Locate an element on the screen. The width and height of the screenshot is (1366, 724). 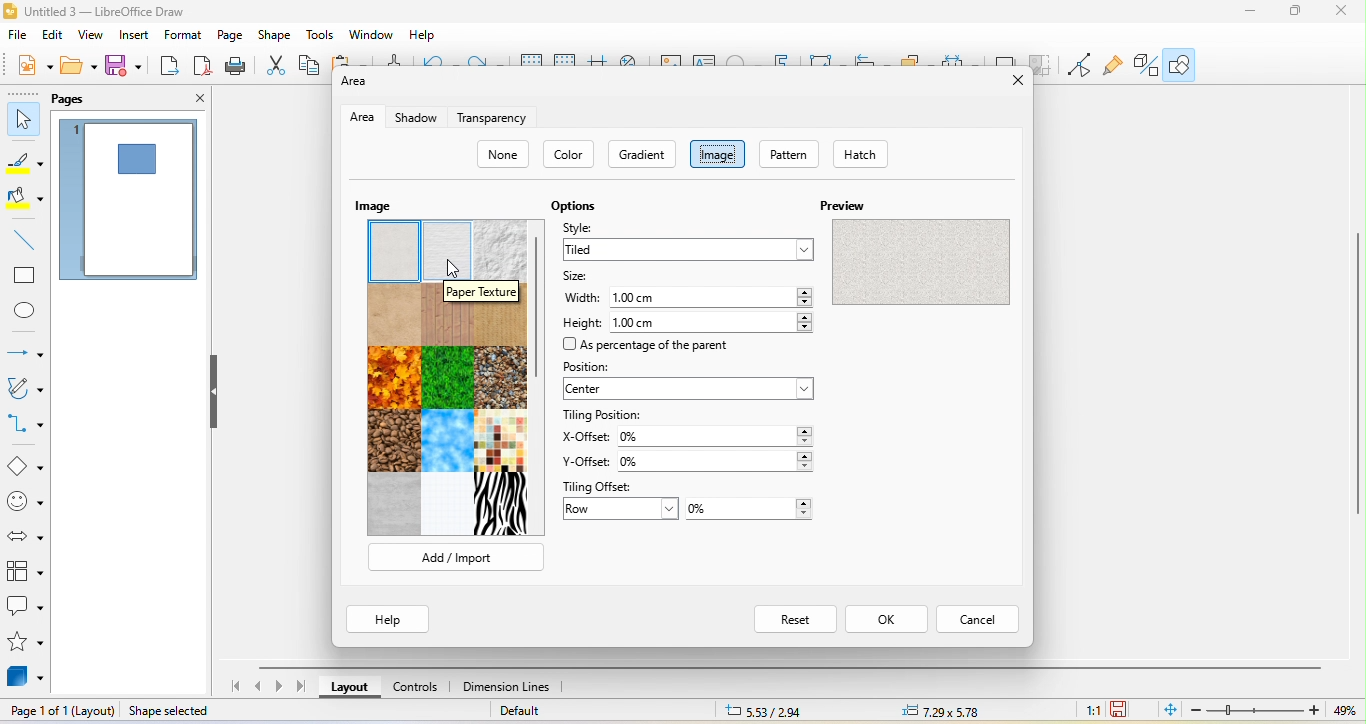
none is located at coordinates (501, 152).